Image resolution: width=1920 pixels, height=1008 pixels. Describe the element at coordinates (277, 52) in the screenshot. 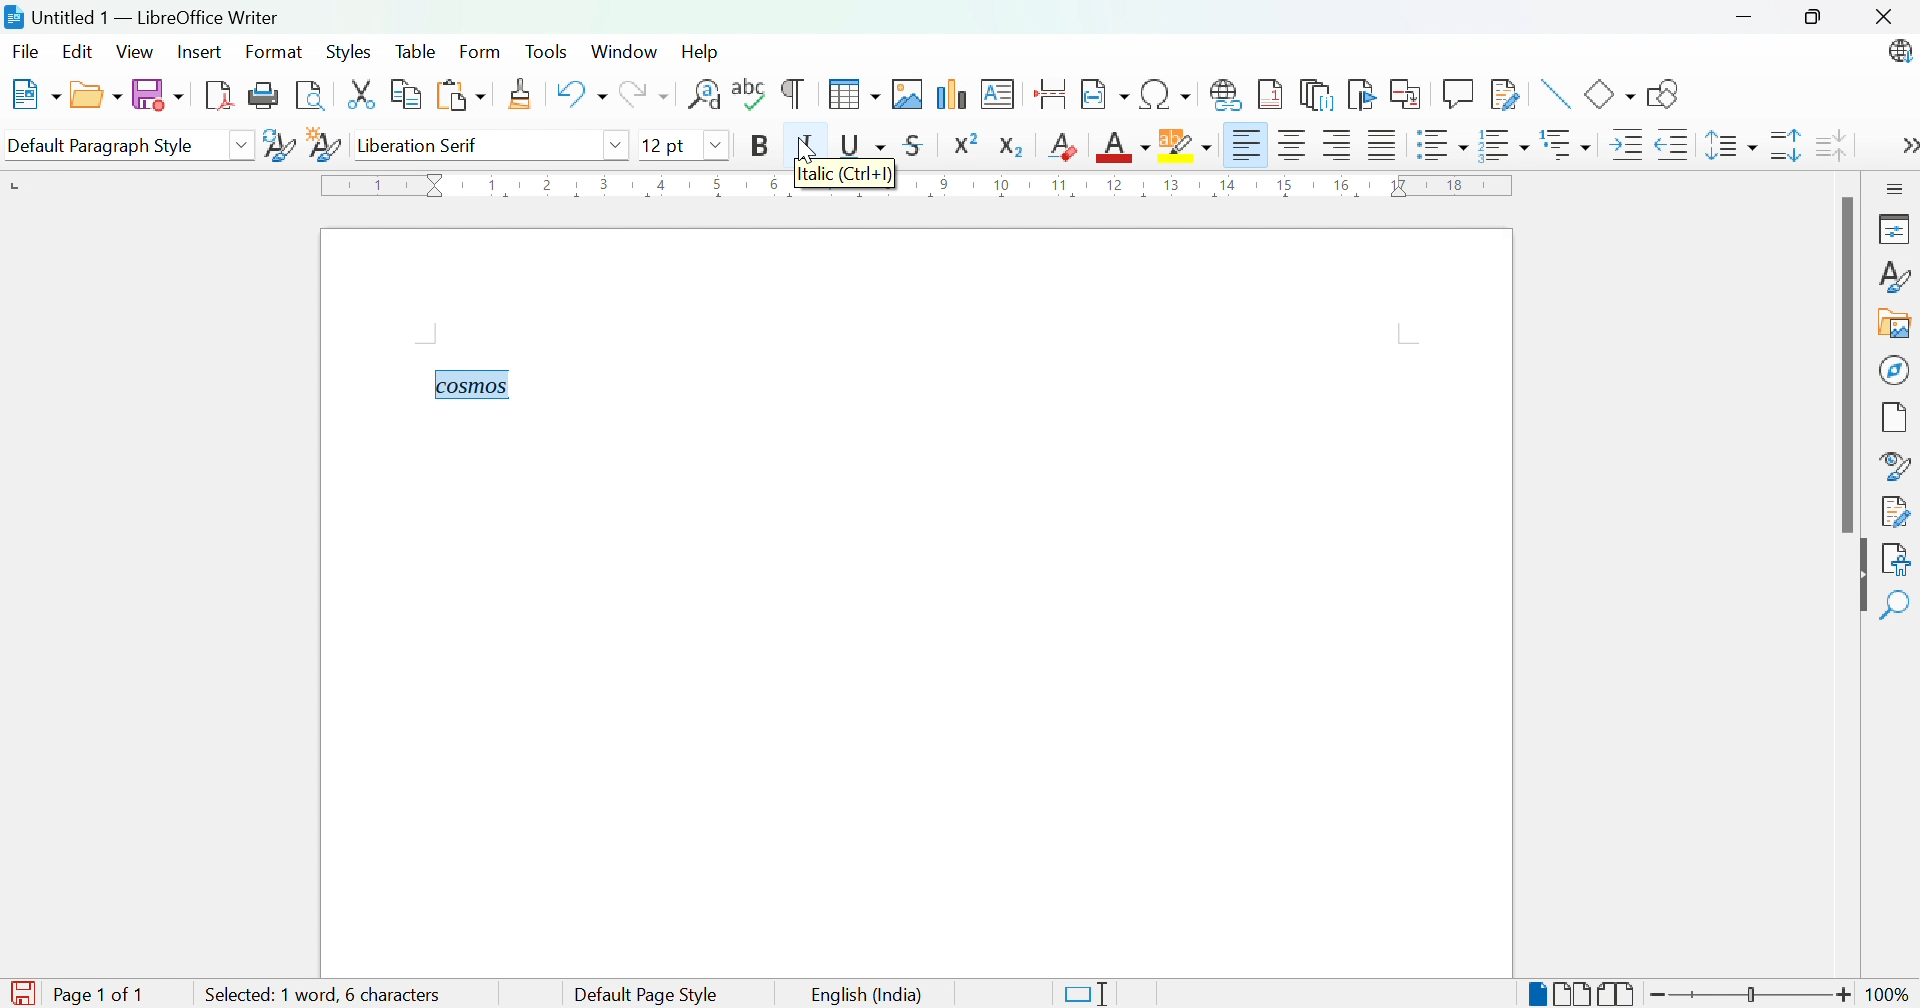

I see `Format` at that location.